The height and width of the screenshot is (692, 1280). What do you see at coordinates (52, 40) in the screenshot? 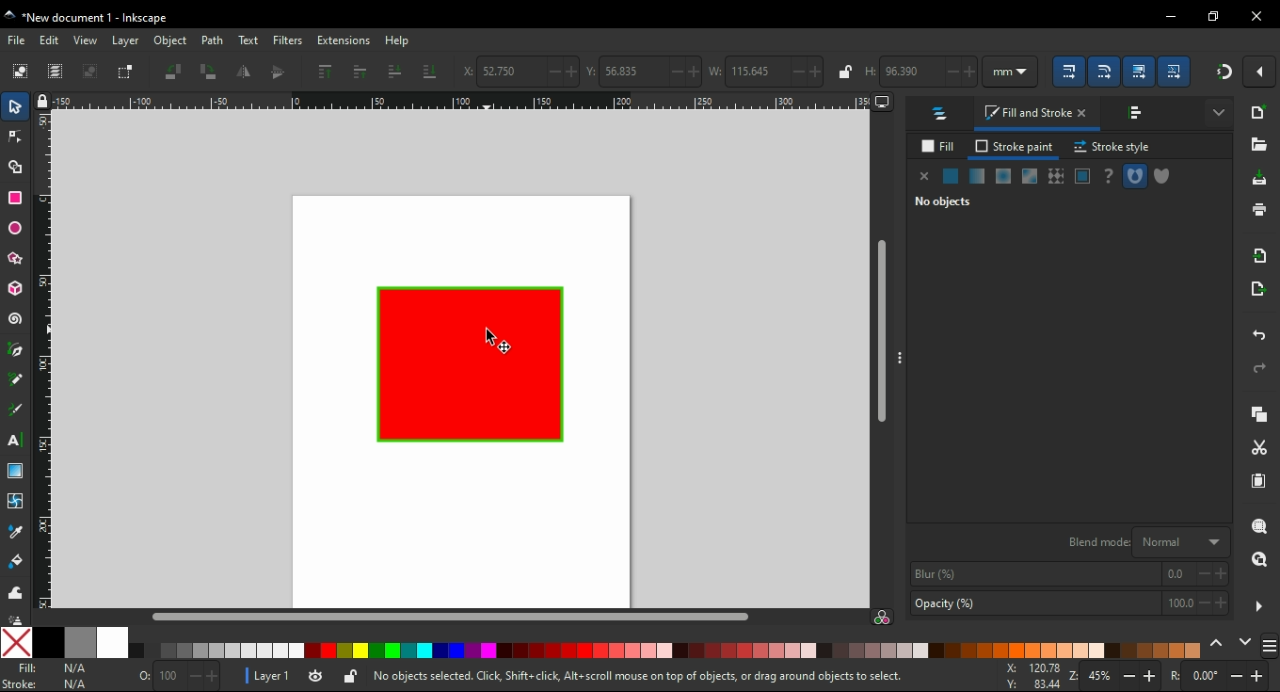
I see `edit` at bounding box center [52, 40].